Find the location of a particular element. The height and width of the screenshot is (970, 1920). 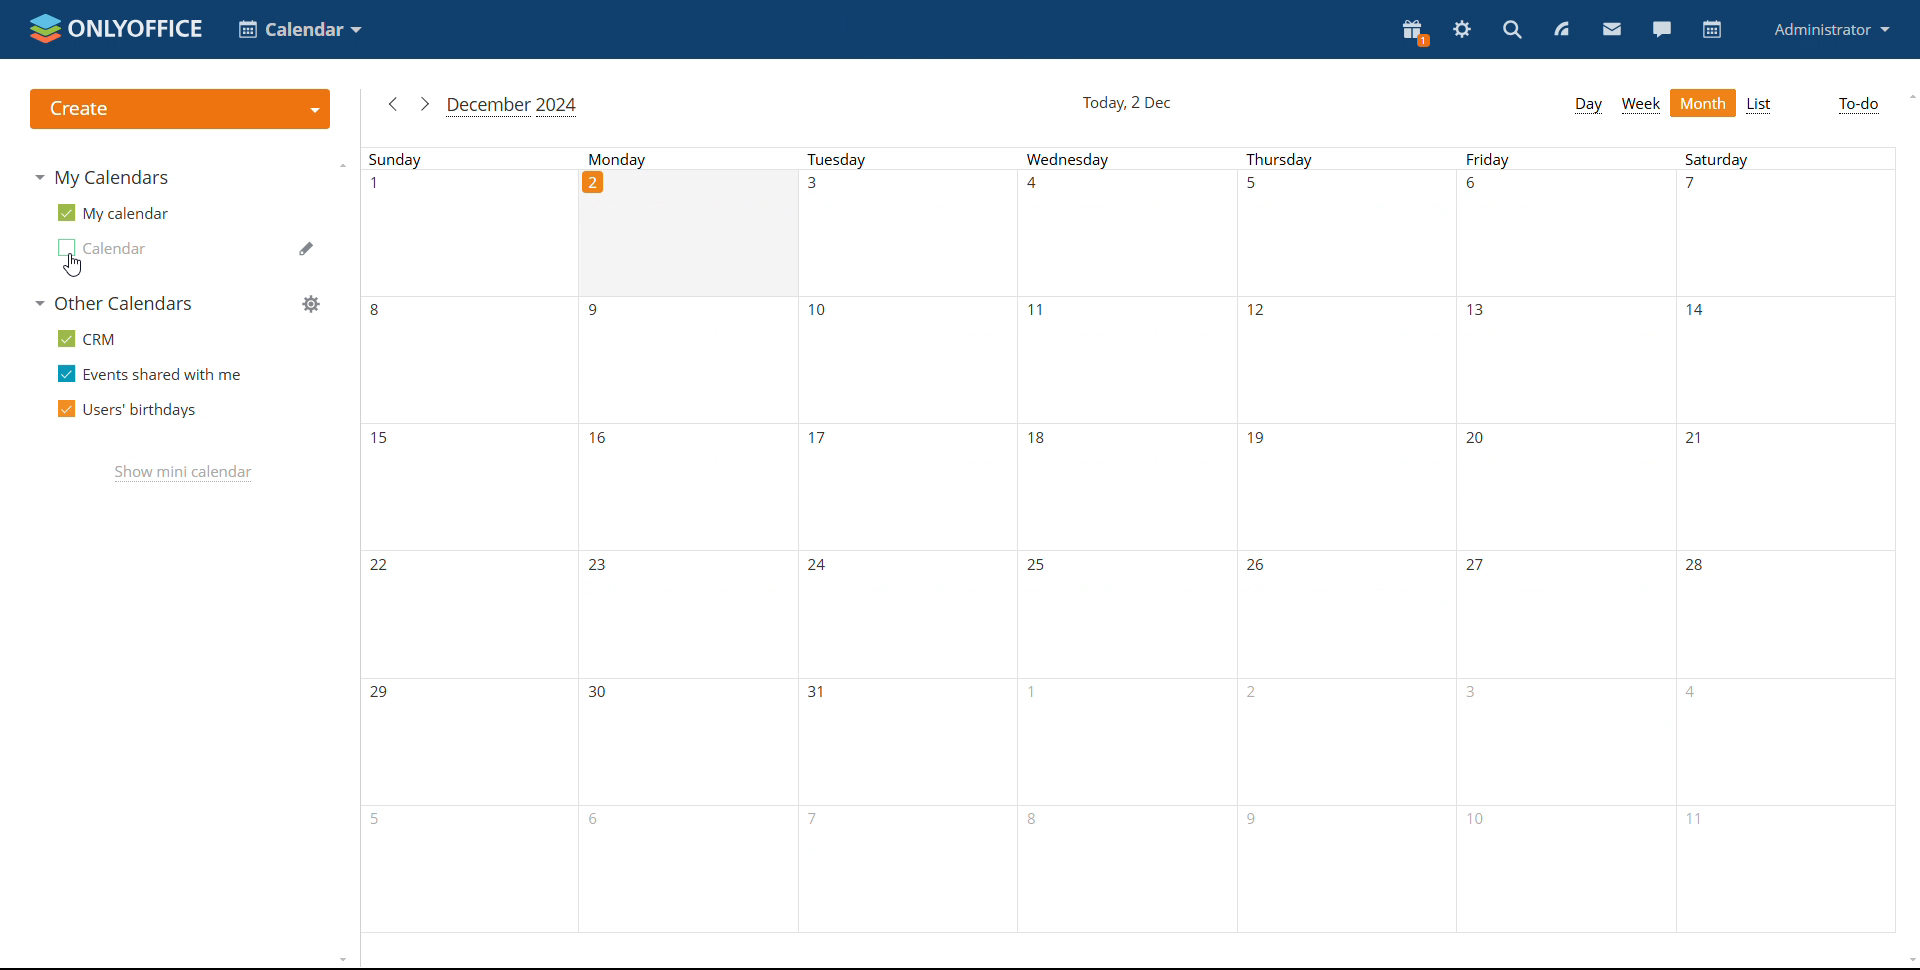

3 is located at coordinates (1563, 741).